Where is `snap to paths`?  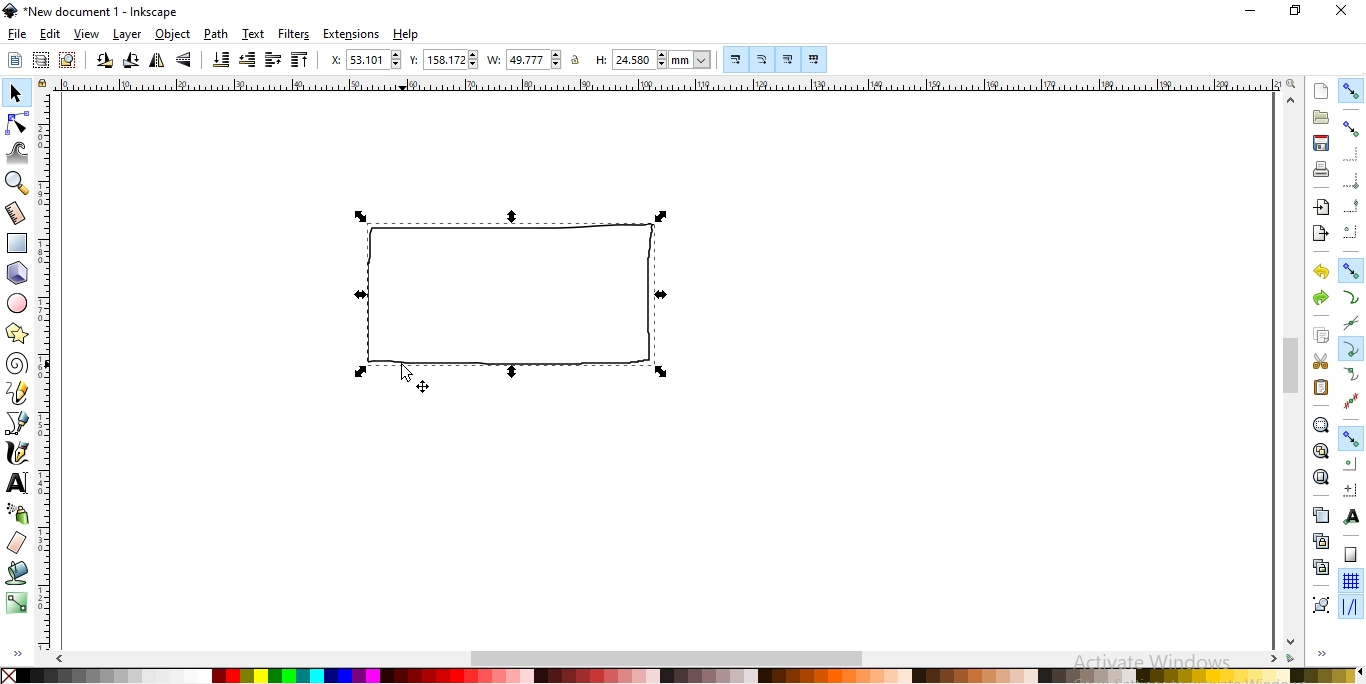
snap to paths is located at coordinates (1352, 297).